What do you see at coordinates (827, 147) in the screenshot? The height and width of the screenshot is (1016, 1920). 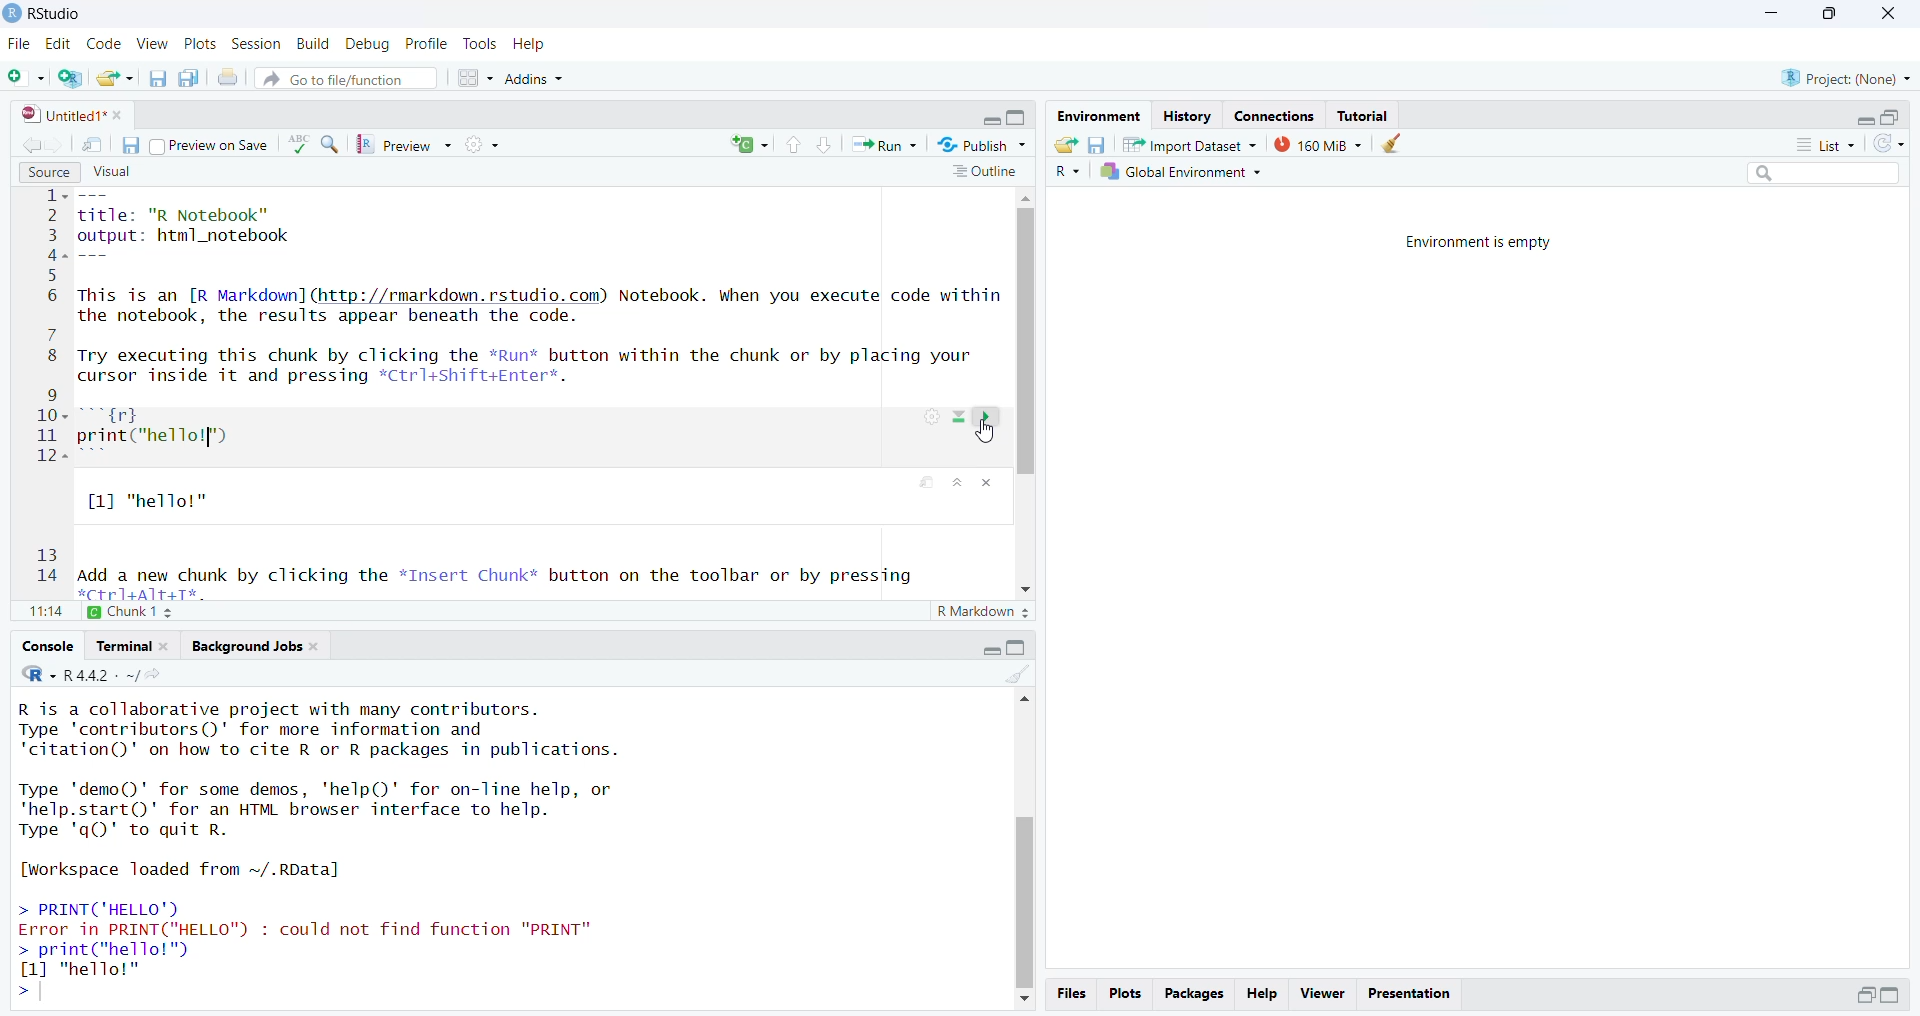 I see `go to next section` at bounding box center [827, 147].